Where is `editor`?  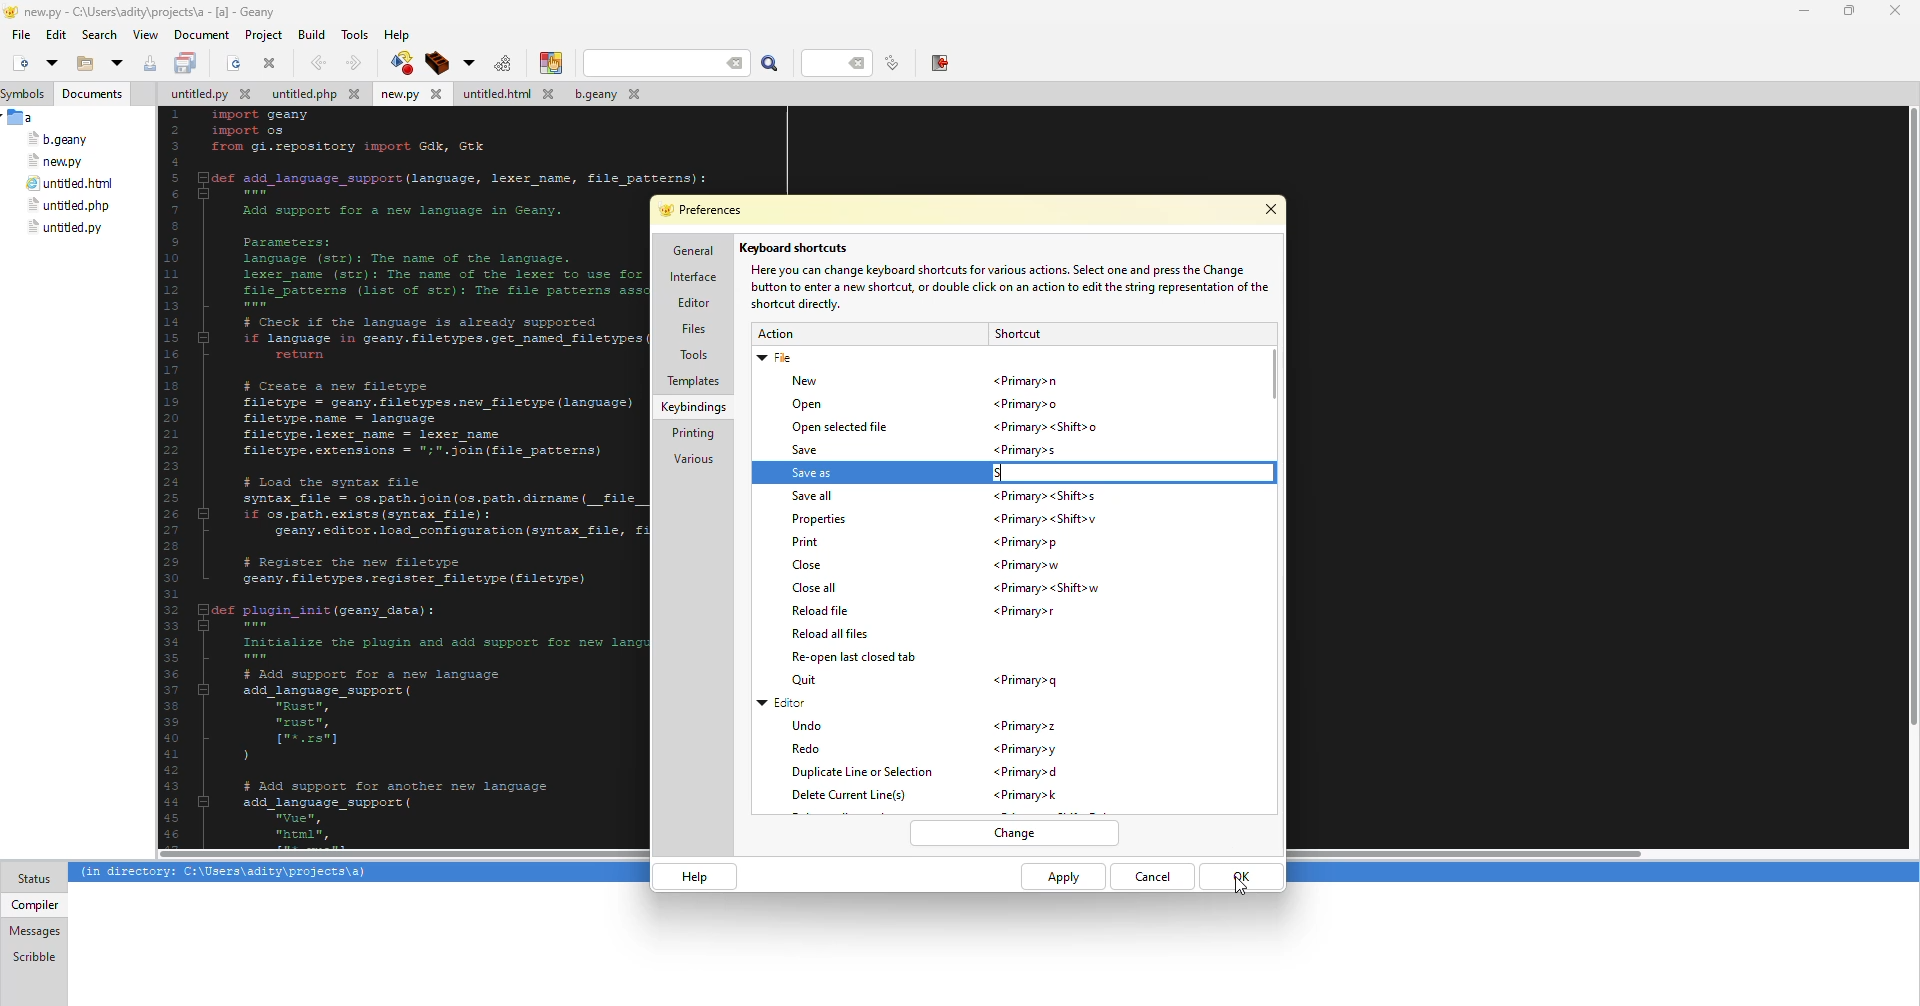 editor is located at coordinates (782, 702).